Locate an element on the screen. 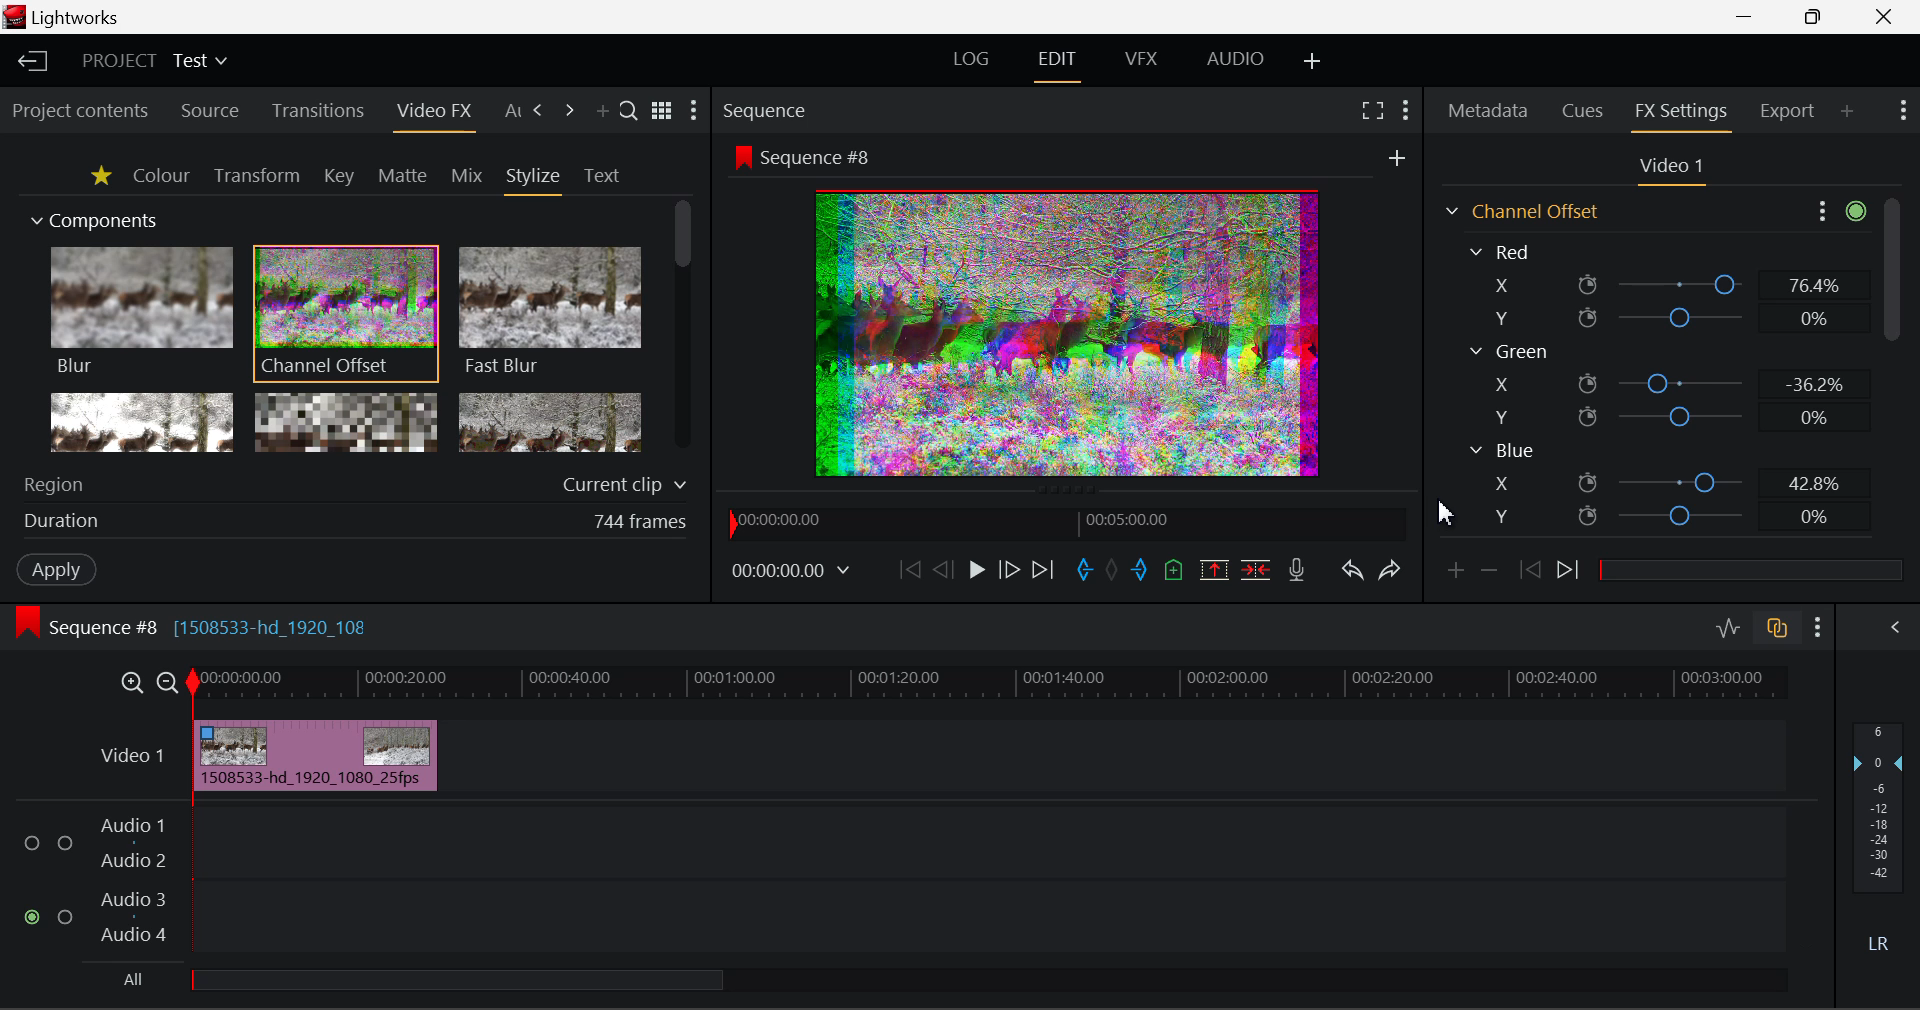 This screenshot has width=1920, height=1010. Transitions is located at coordinates (316, 110).